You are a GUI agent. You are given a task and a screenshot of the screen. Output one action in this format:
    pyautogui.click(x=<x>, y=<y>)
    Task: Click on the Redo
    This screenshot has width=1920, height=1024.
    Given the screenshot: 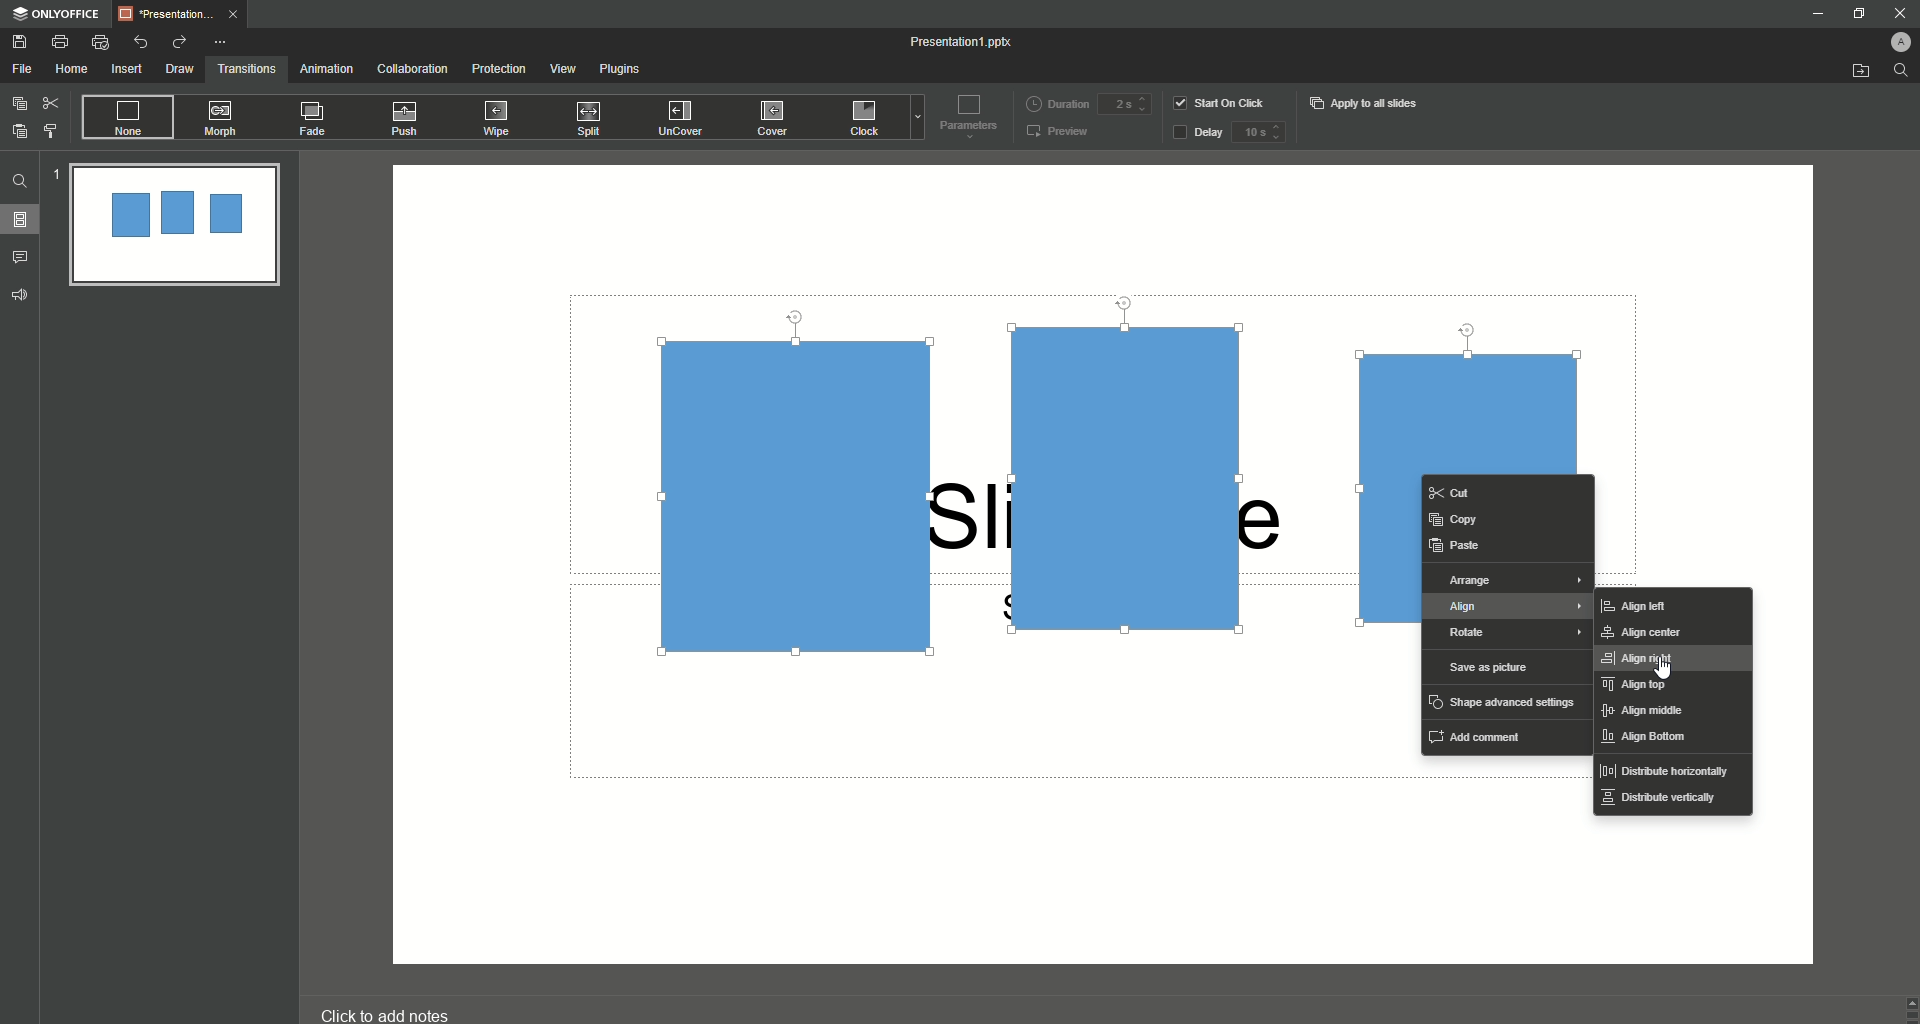 What is the action you would take?
    pyautogui.click(x=178, y=42)
    